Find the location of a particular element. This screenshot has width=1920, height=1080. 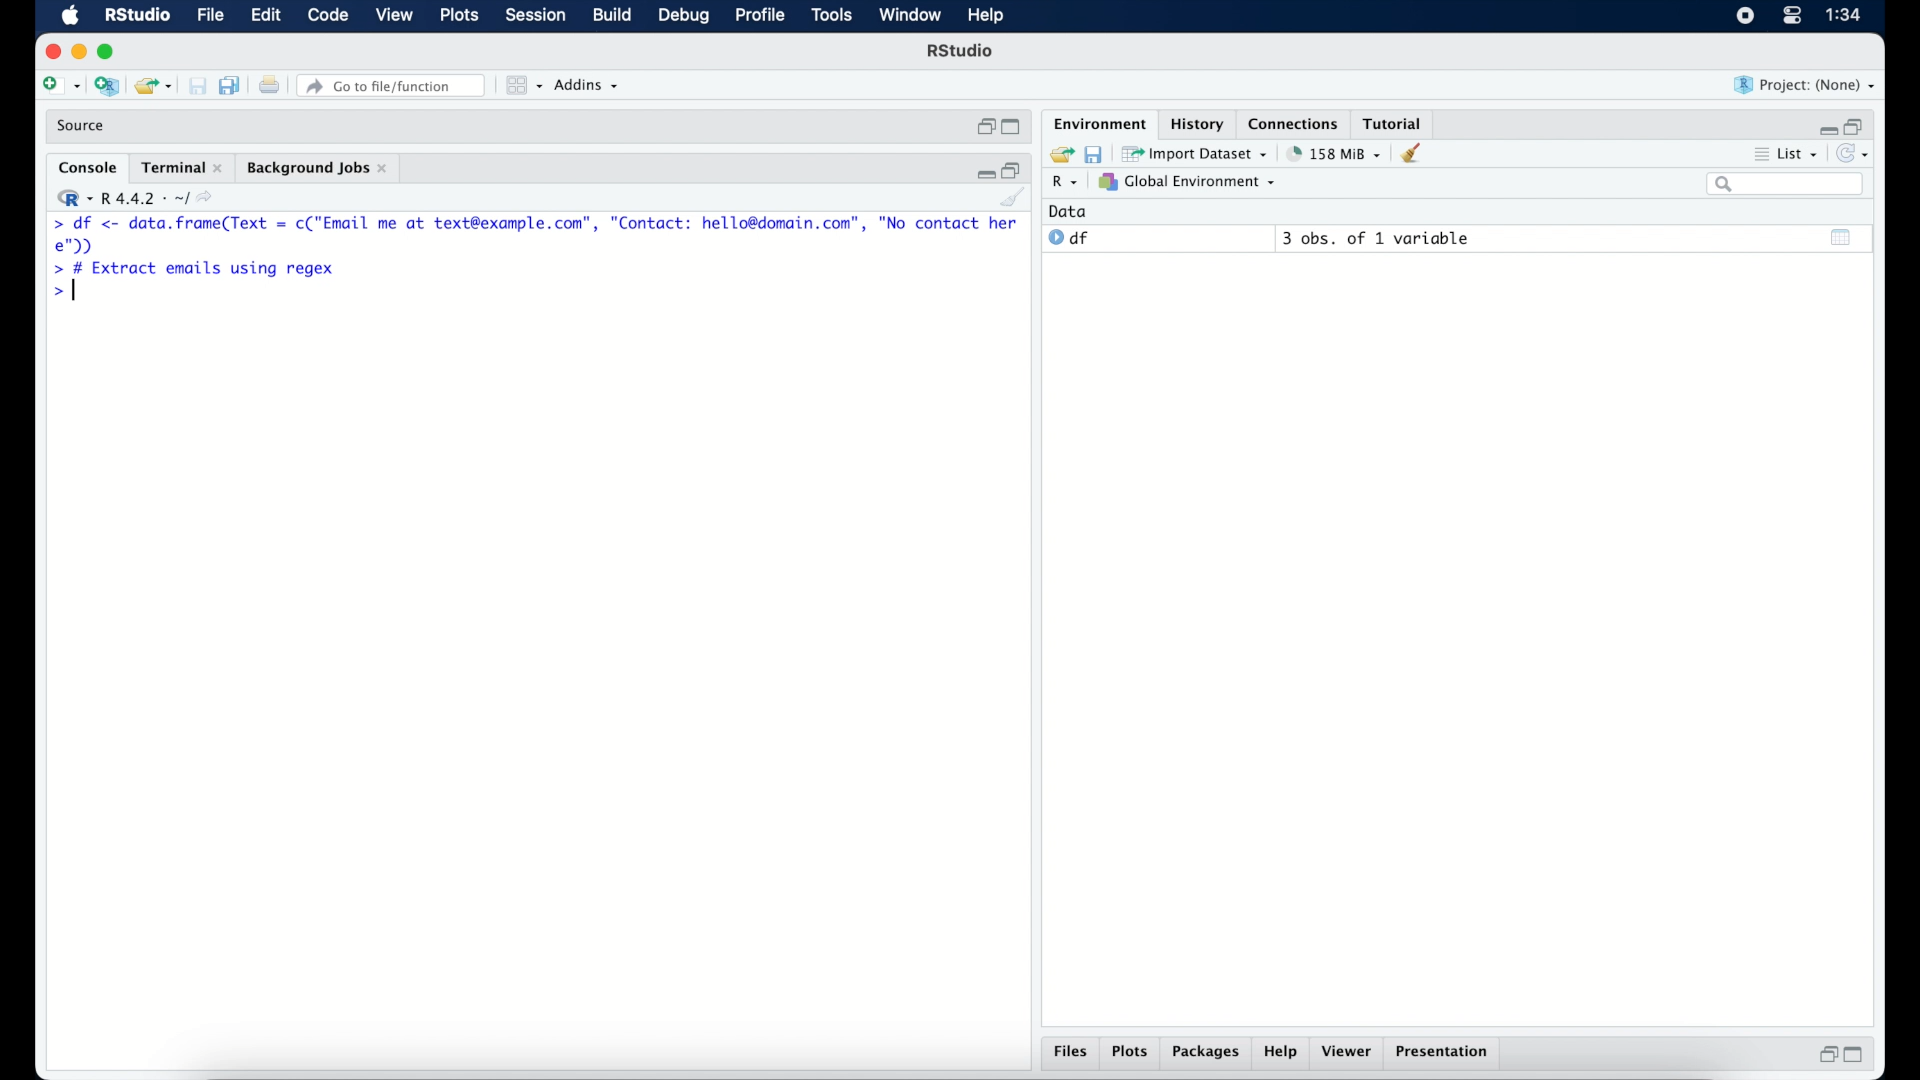

viewer is located at coordinates (1349, 1052).